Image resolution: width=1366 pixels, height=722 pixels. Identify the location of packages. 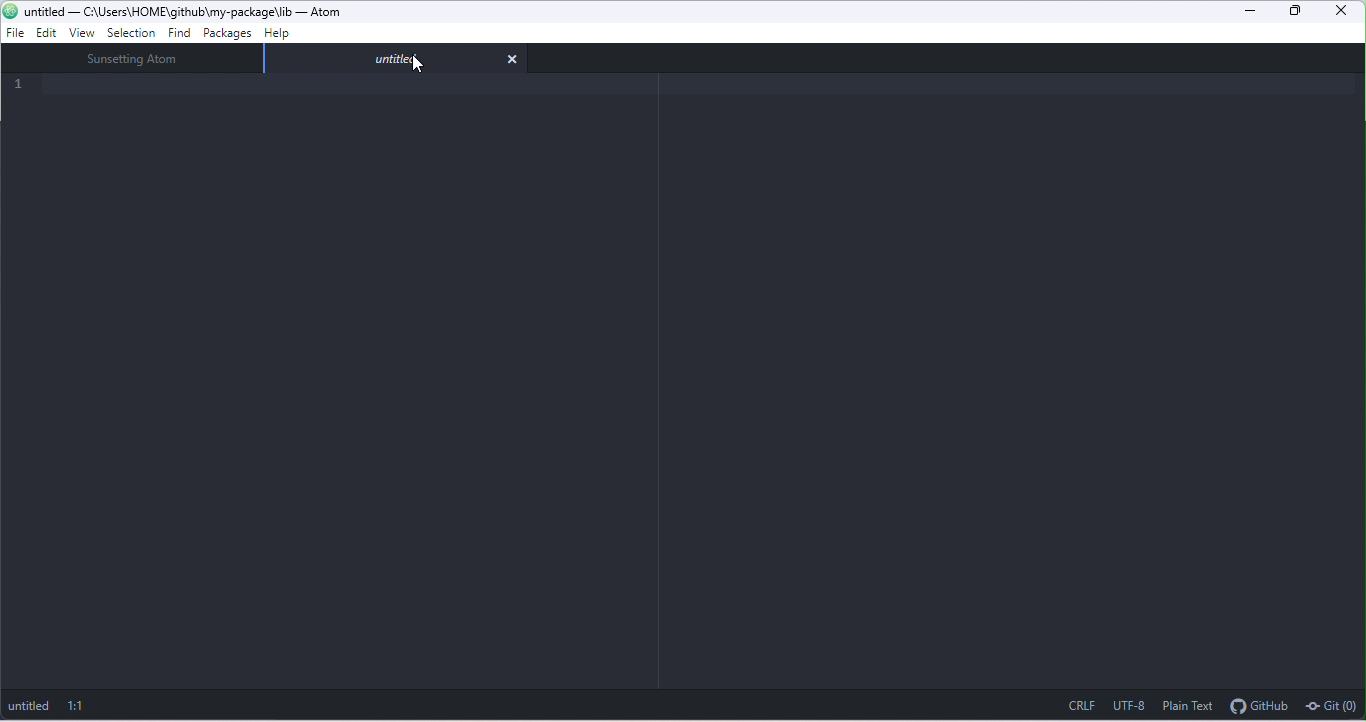
(229, 34).